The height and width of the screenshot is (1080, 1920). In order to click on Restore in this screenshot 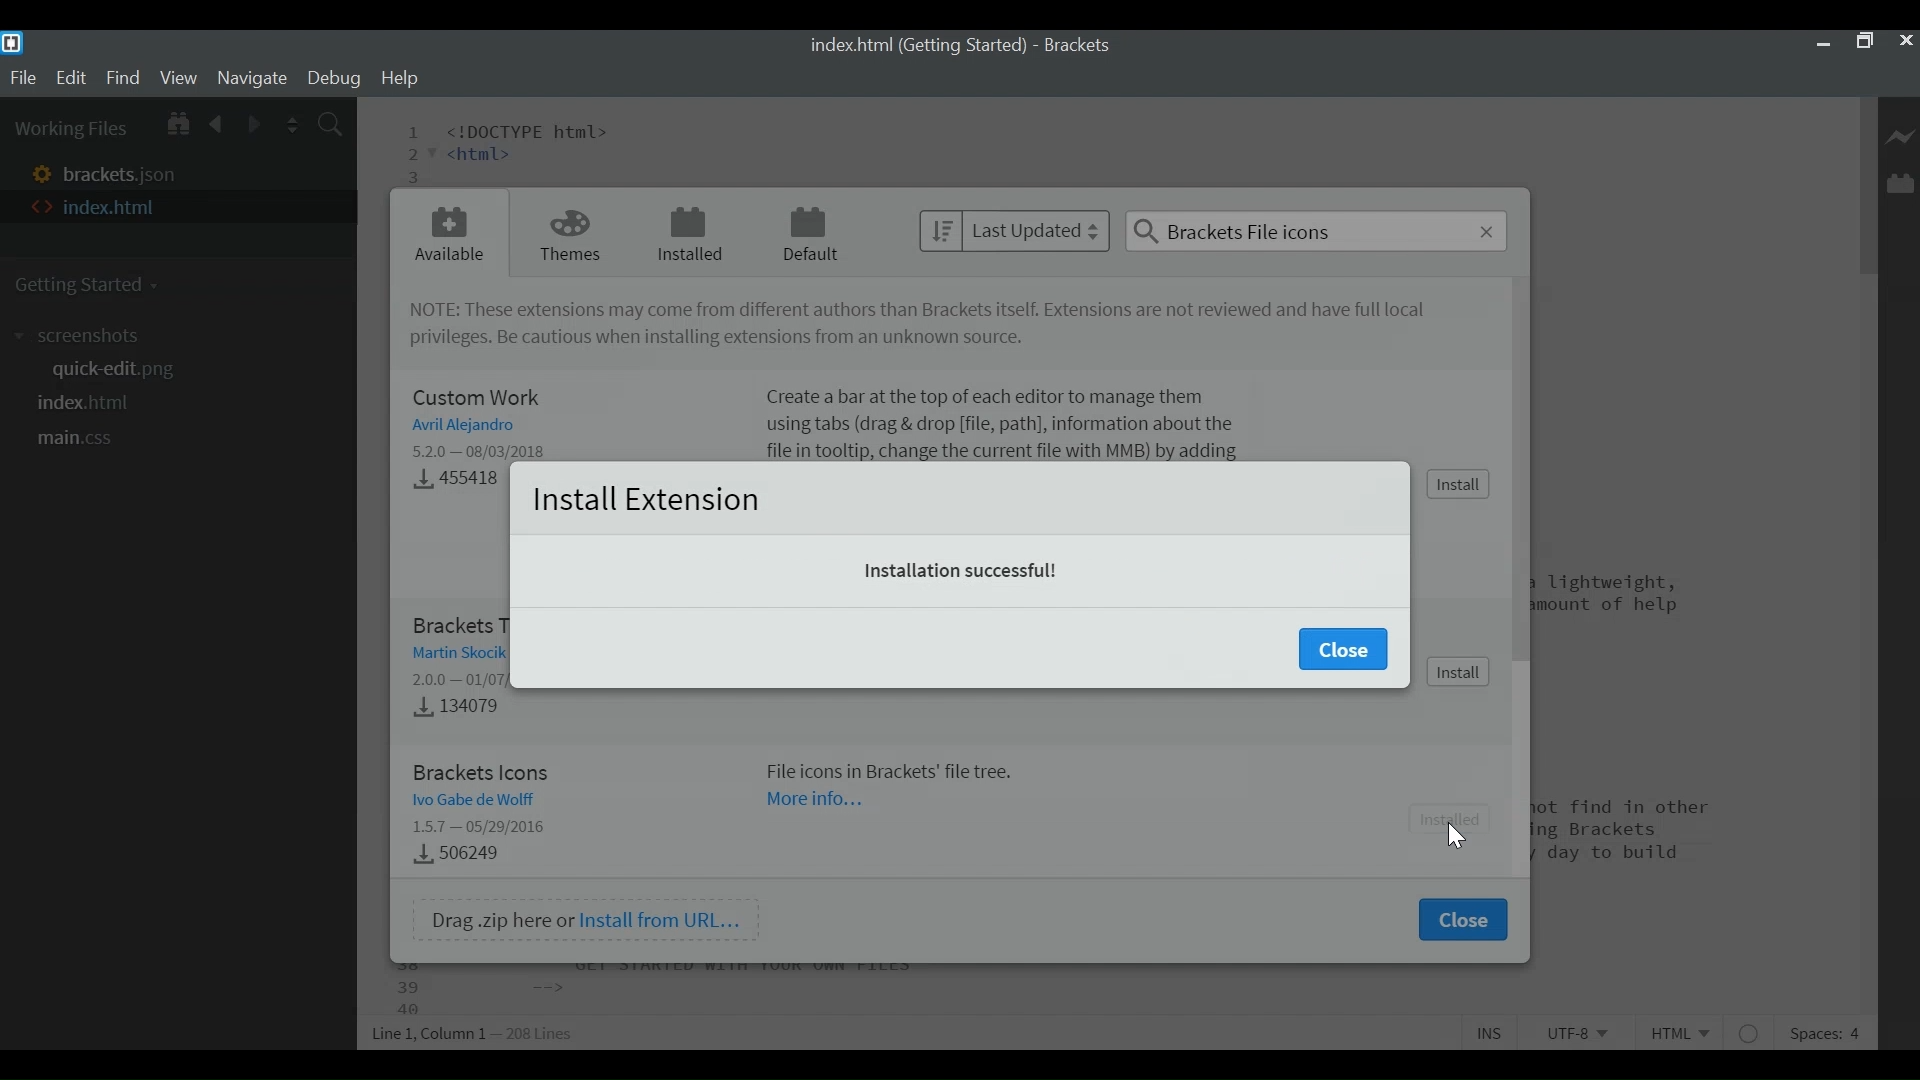, I will do `click(1864, 44)`.